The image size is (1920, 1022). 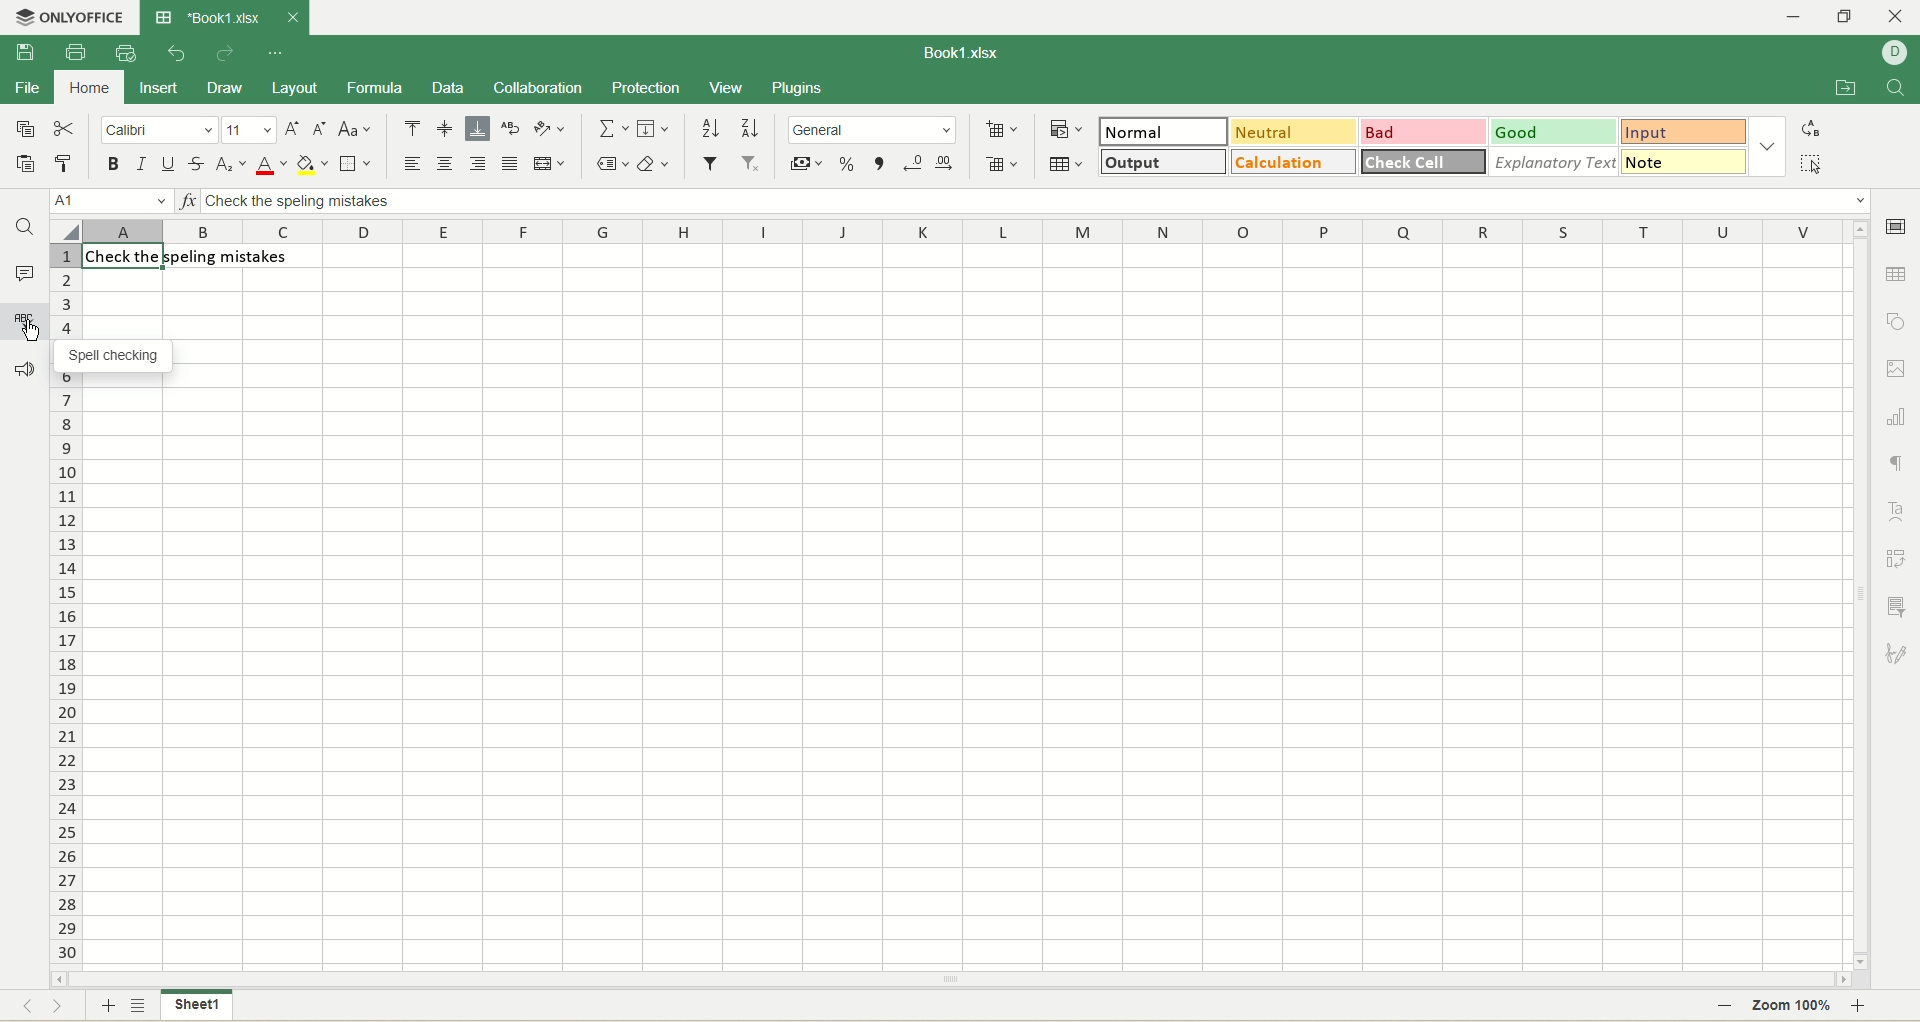 I want to click on zoom out, so click(x=1724, y=1007).